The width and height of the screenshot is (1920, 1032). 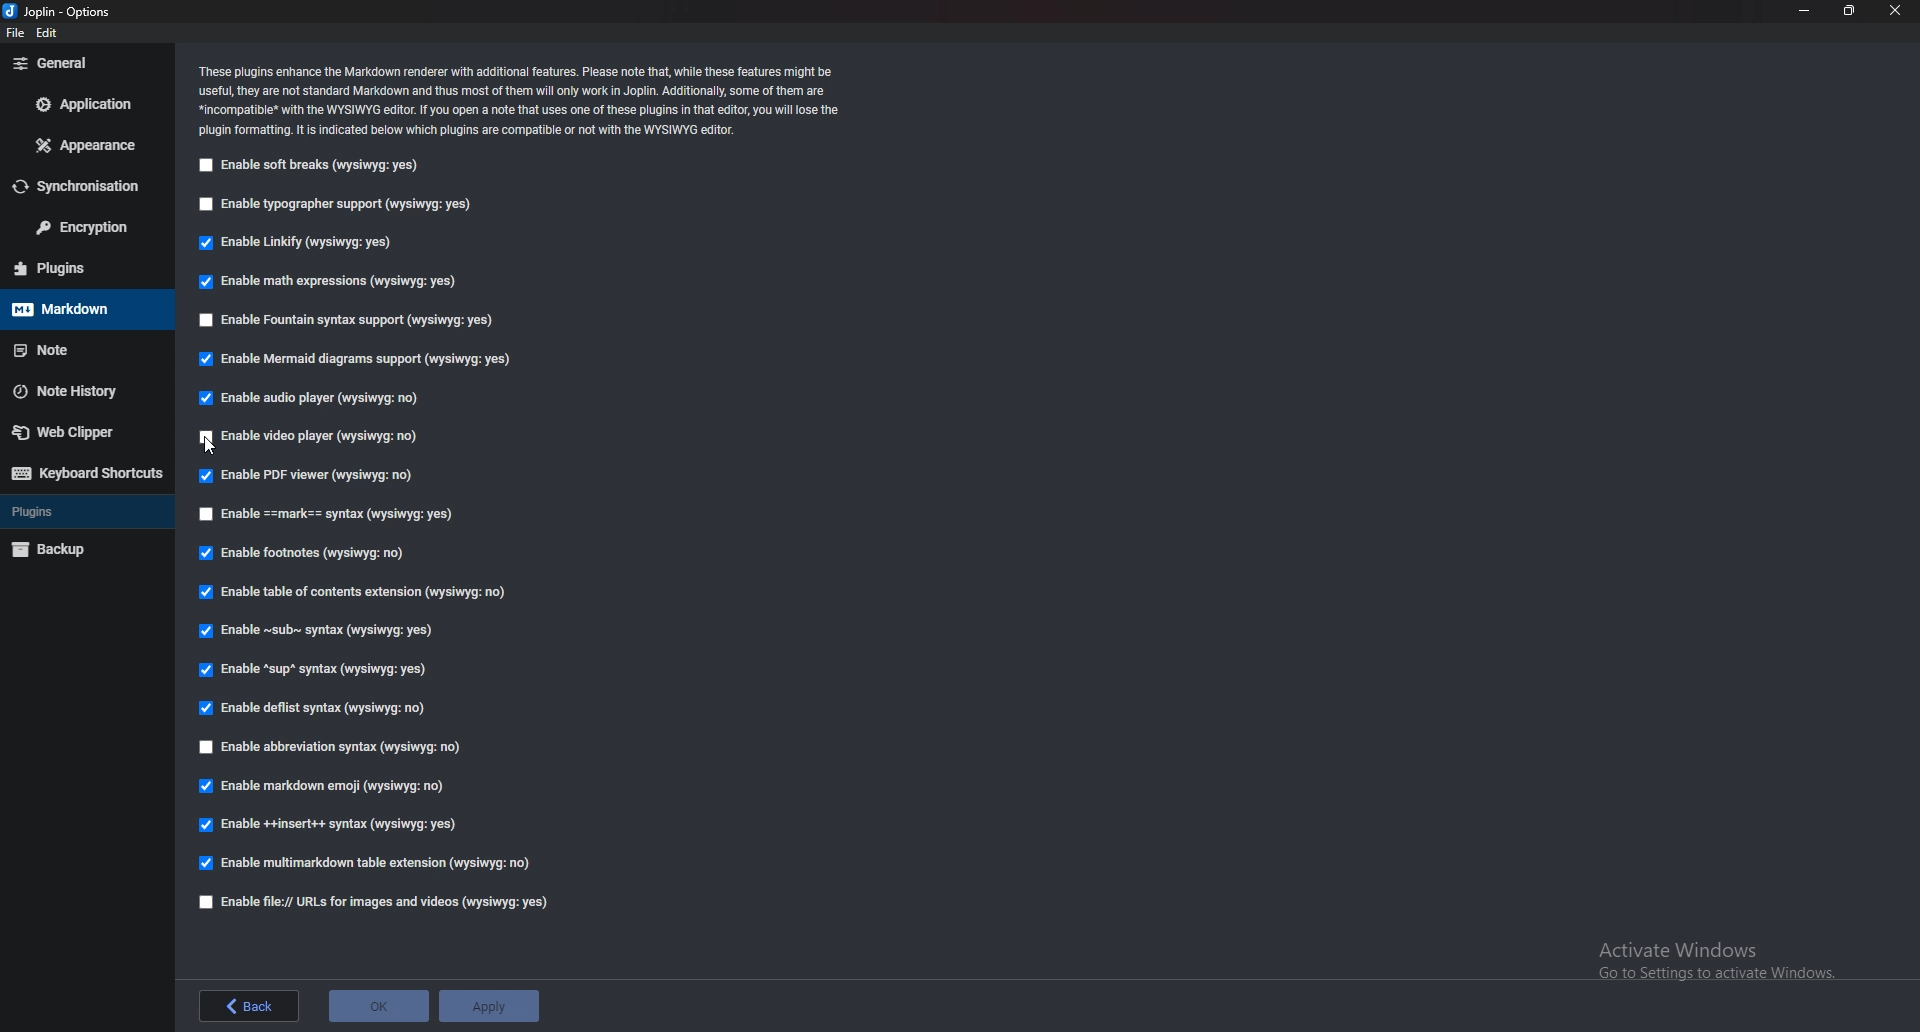 What do you see at coordinates (310, 672) in the screenshot?
I see `Enable sup syntax` at bounding box center [310, 672].